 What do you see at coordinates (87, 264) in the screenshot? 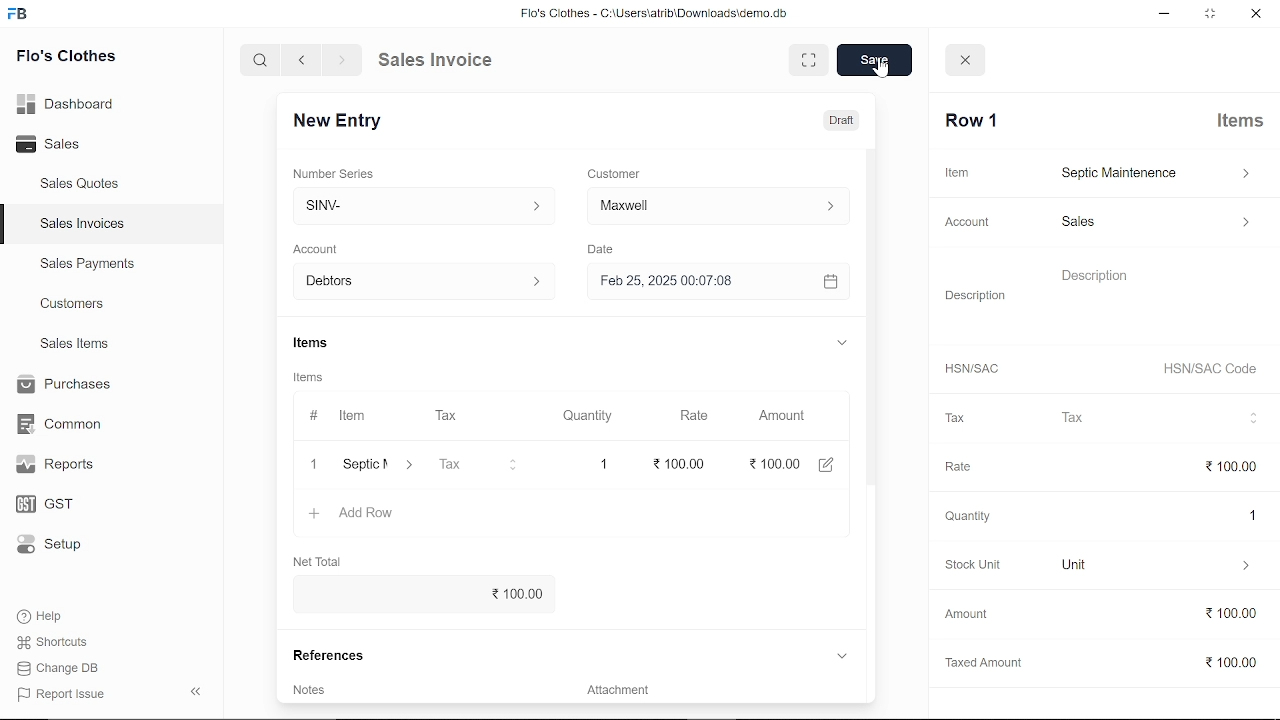
I see `Sales Payments` at bounding box center [87, 264].